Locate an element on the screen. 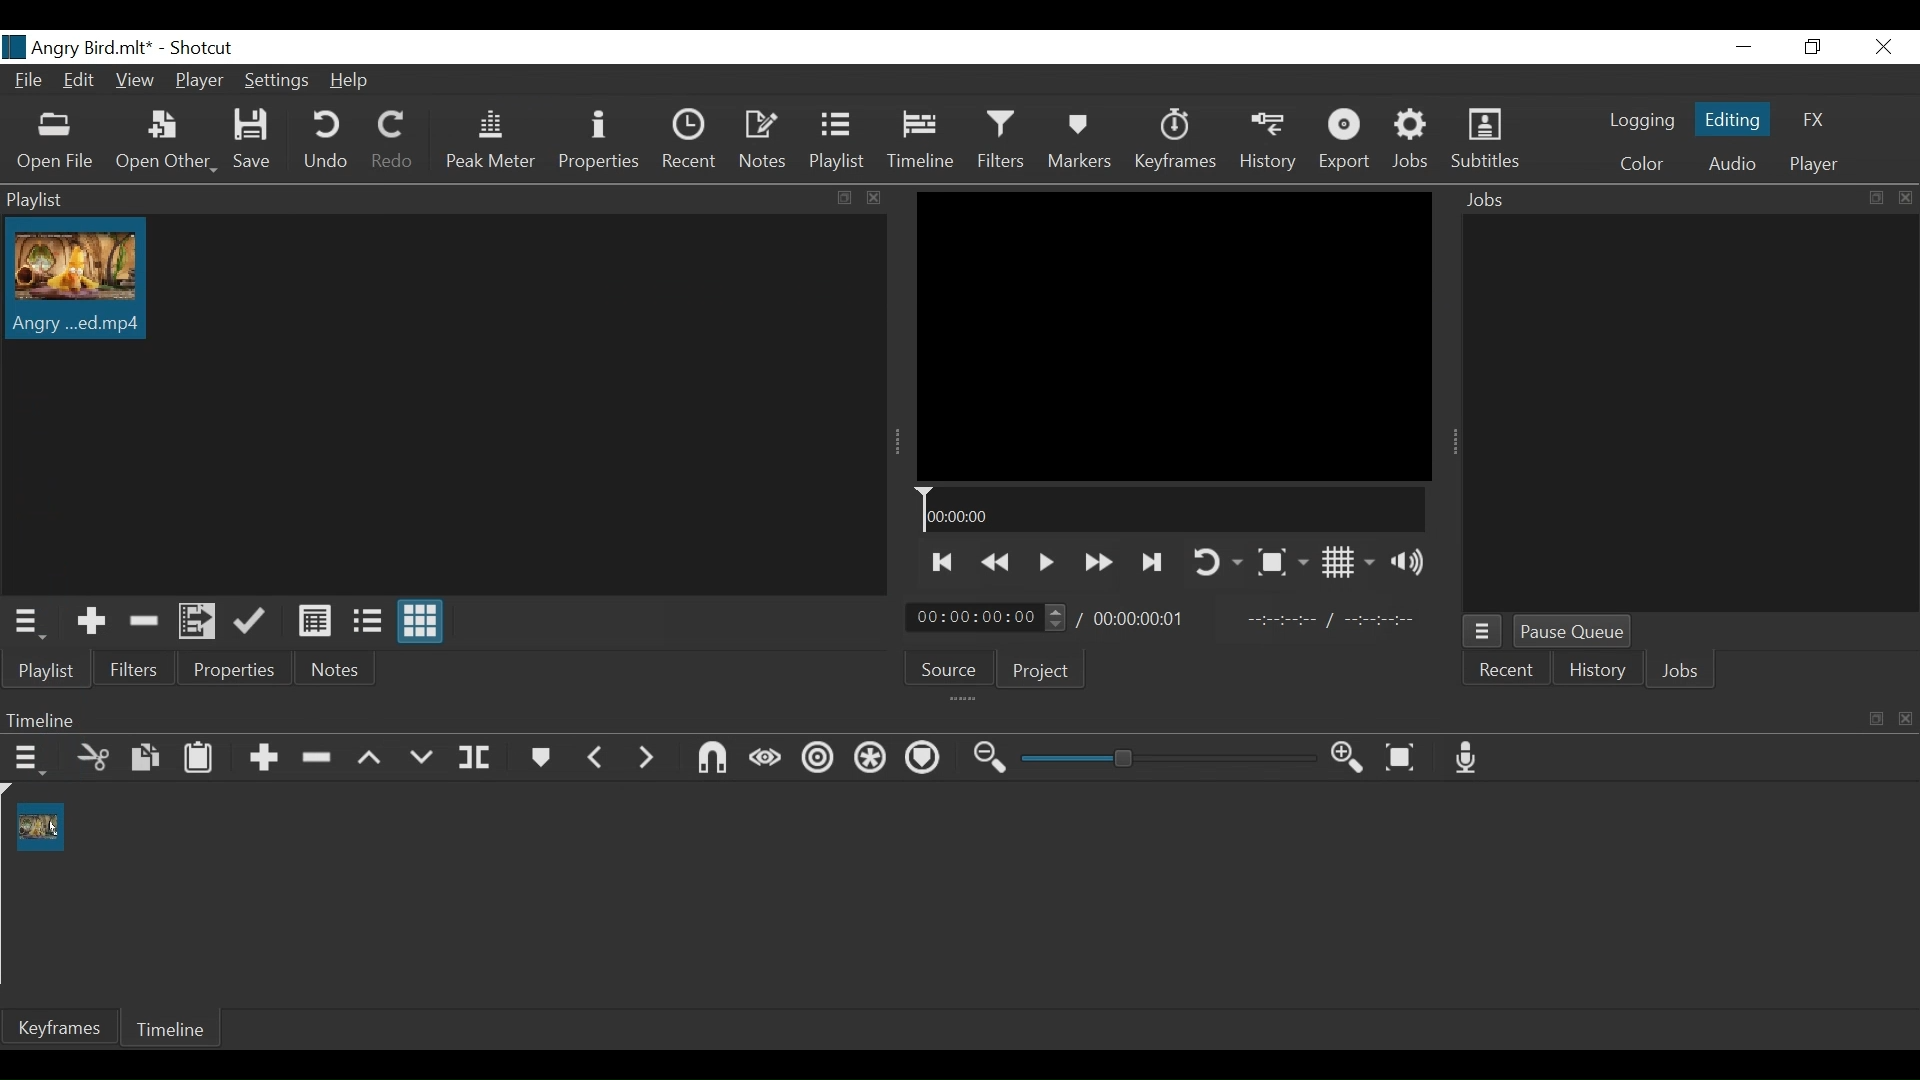 The height and width of the screenshot is (1080, 1920). Shotcut is located at coordinates (209, 48).